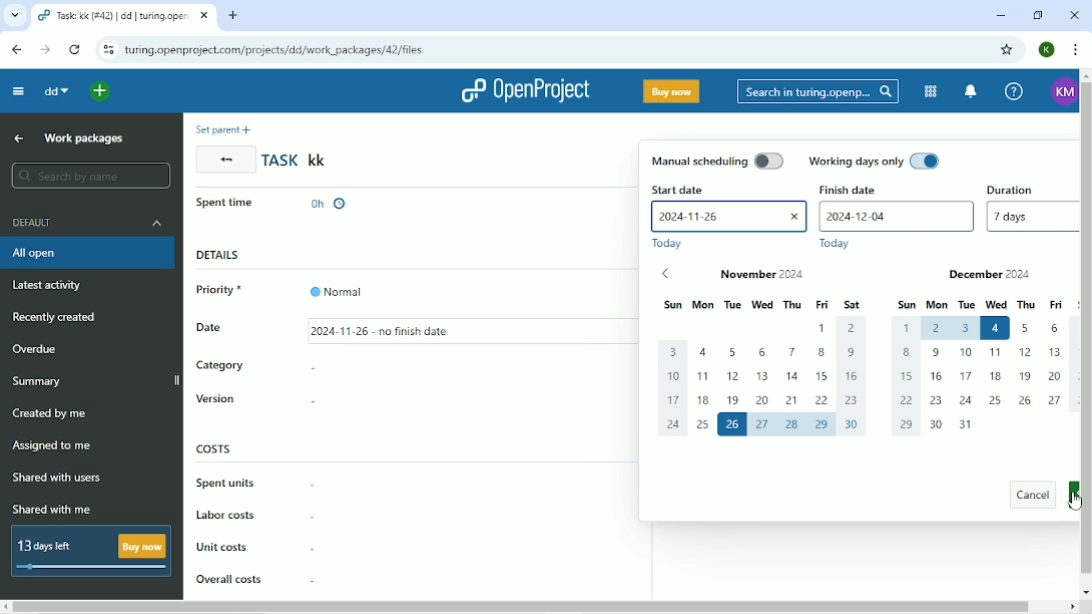  What do you see at coordinates (231, 17) in the screenshot?
I see `New tab` at bounding box center [231, 17].